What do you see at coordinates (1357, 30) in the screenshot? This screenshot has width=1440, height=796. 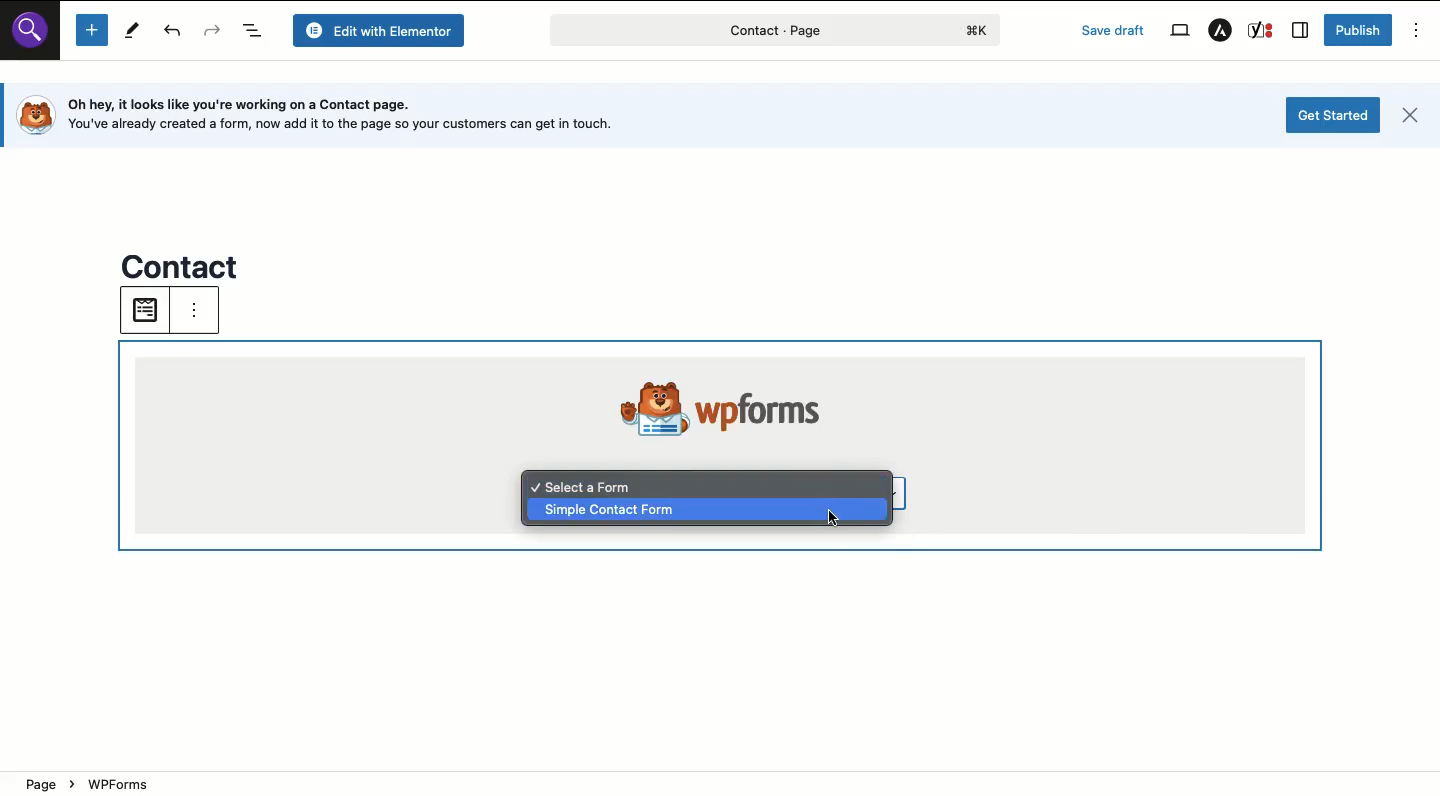 I see `Publish` at bounding box center [1357, 30].